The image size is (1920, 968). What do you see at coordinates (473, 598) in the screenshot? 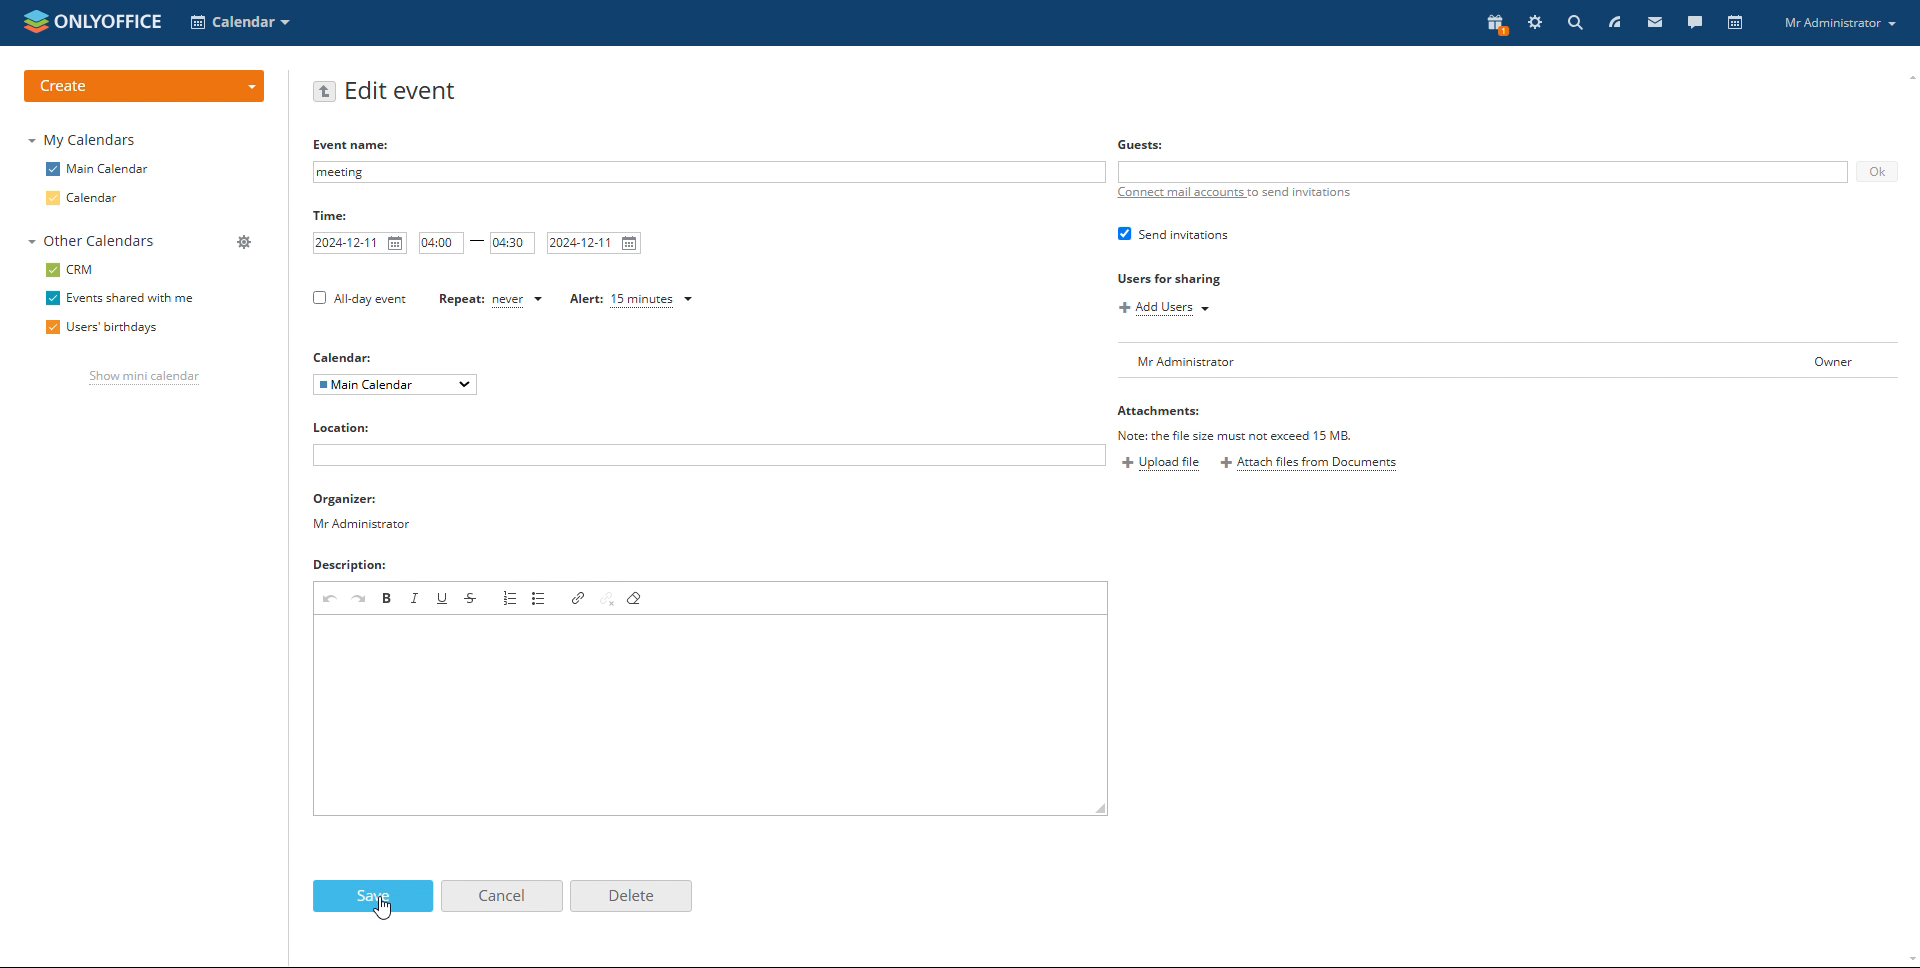
I see `strikethrough` at bounding box center [473, 598].